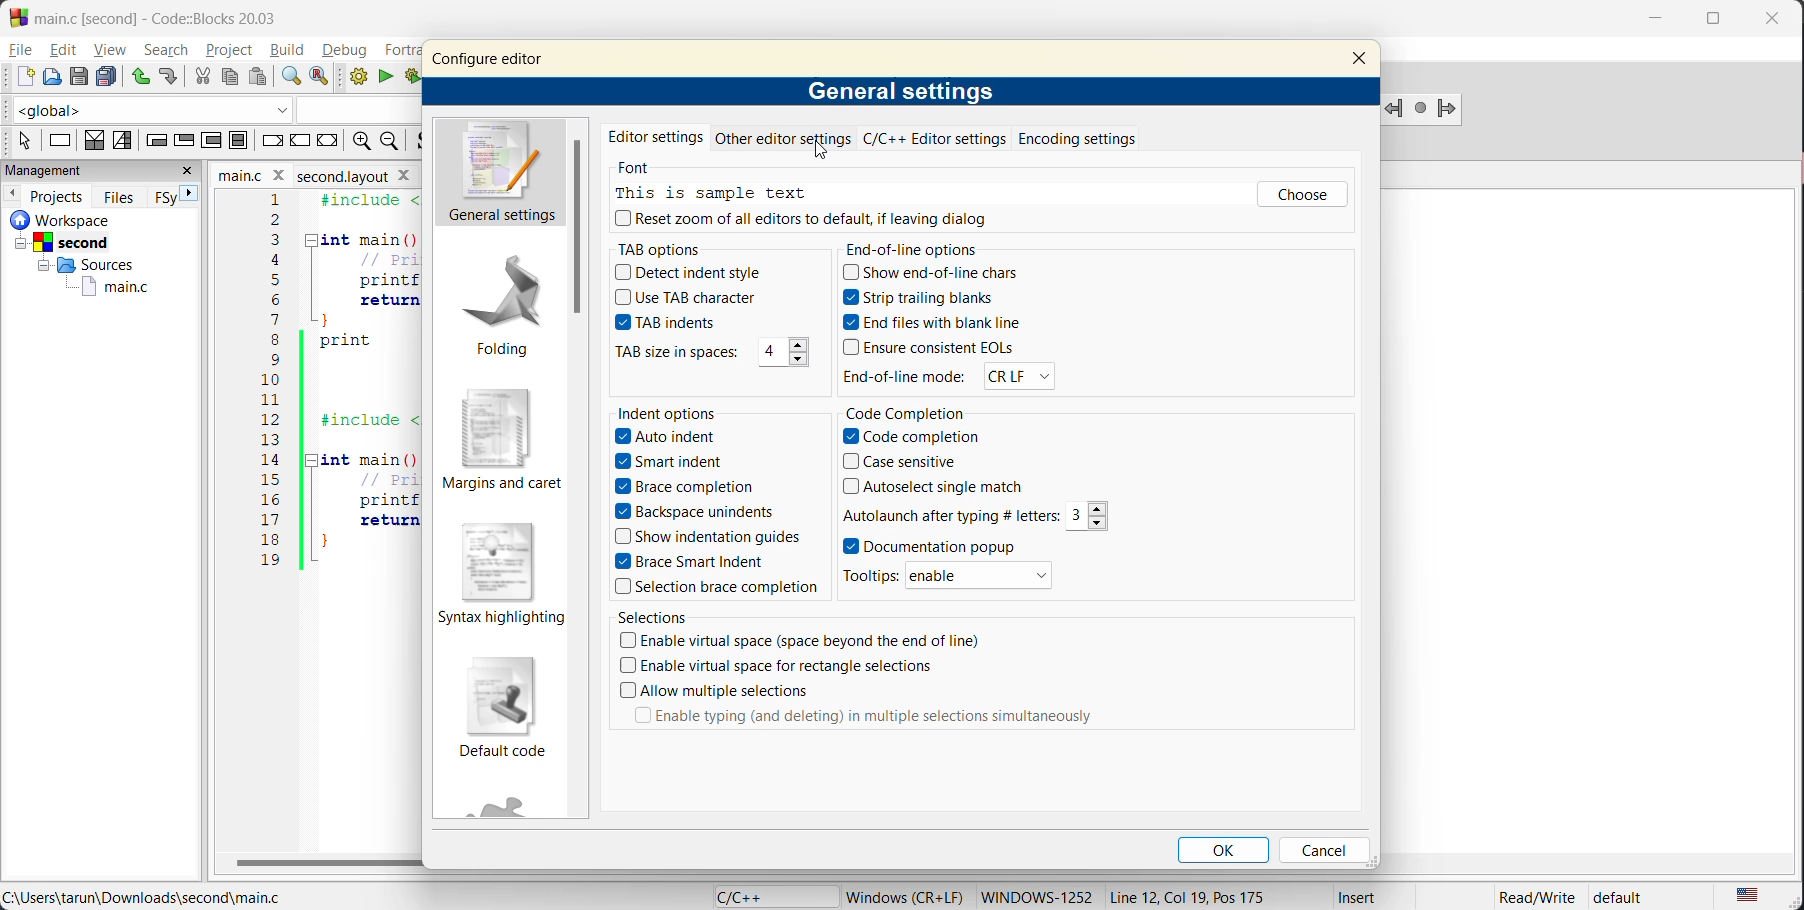 The height and width of the screenshot is (910, 1804). I want to click on Line 12, col 19, pos 175, so click(1199, 897).